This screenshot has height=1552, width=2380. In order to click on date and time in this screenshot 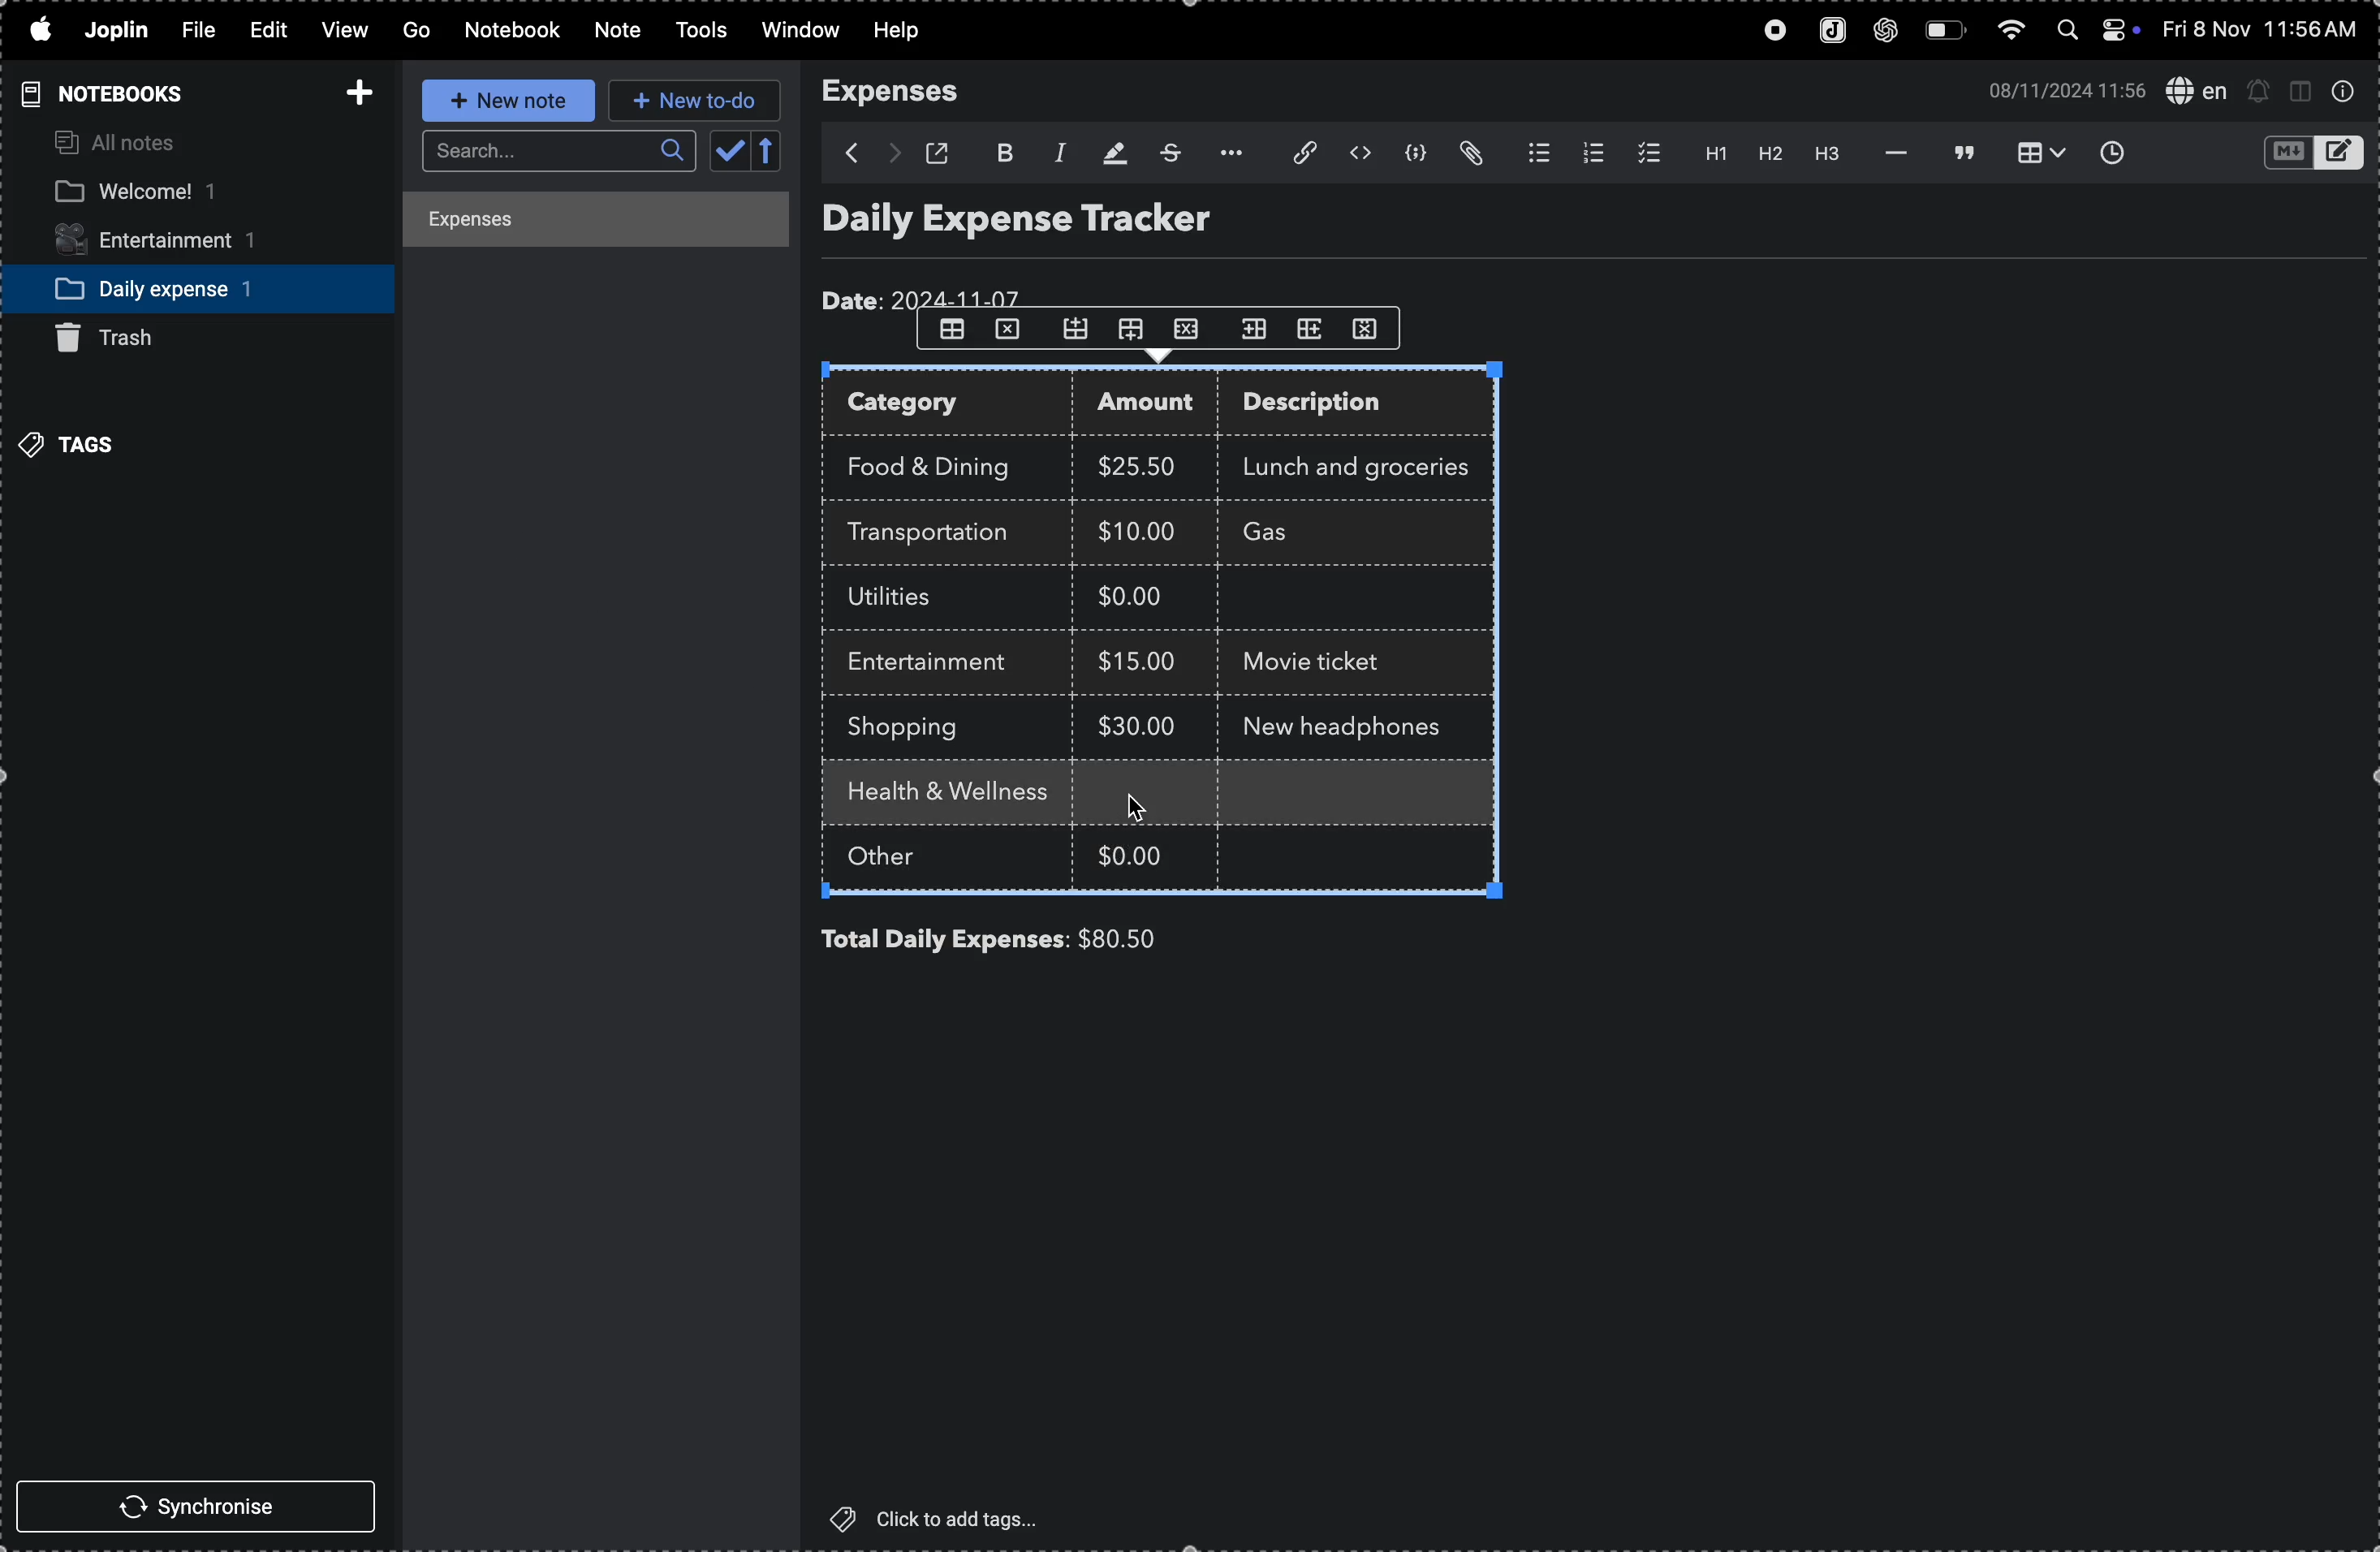, I will do `click(2059, 89)`.